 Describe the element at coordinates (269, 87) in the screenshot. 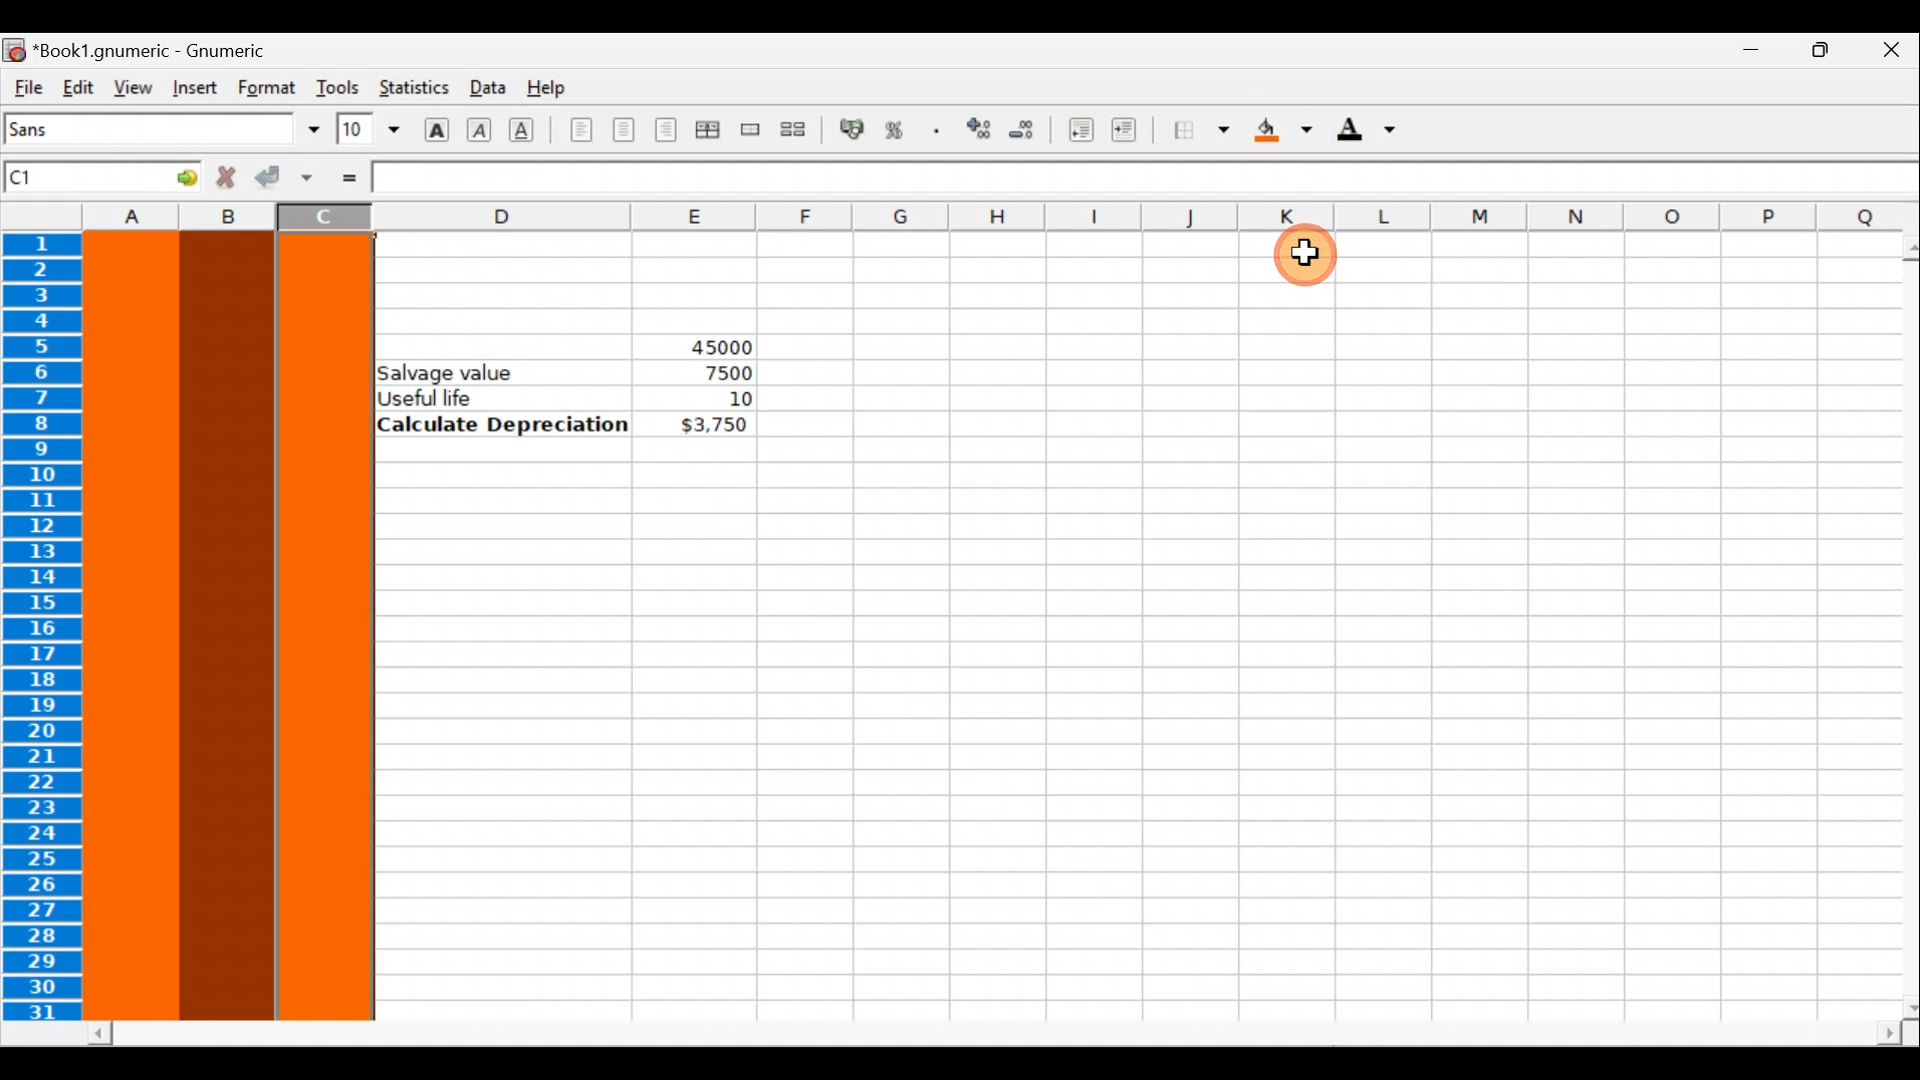

I see `Format` at that location.